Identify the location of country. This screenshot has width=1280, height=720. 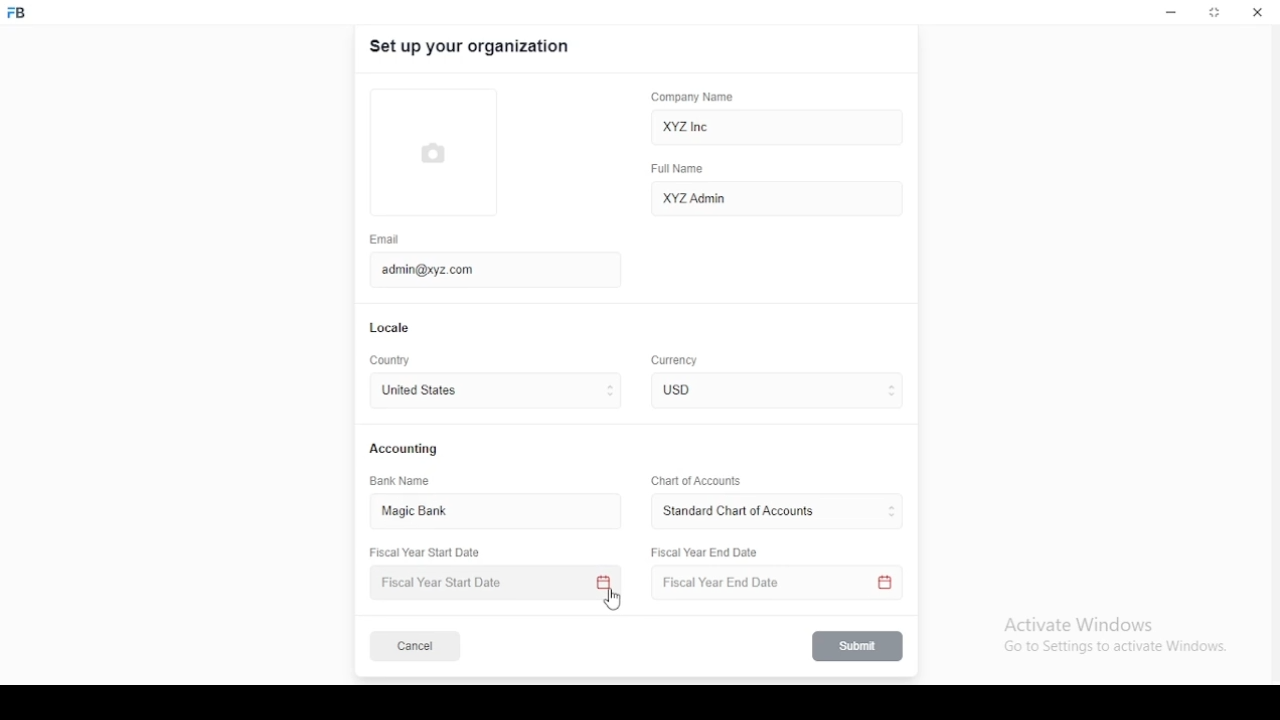
(392, 361).